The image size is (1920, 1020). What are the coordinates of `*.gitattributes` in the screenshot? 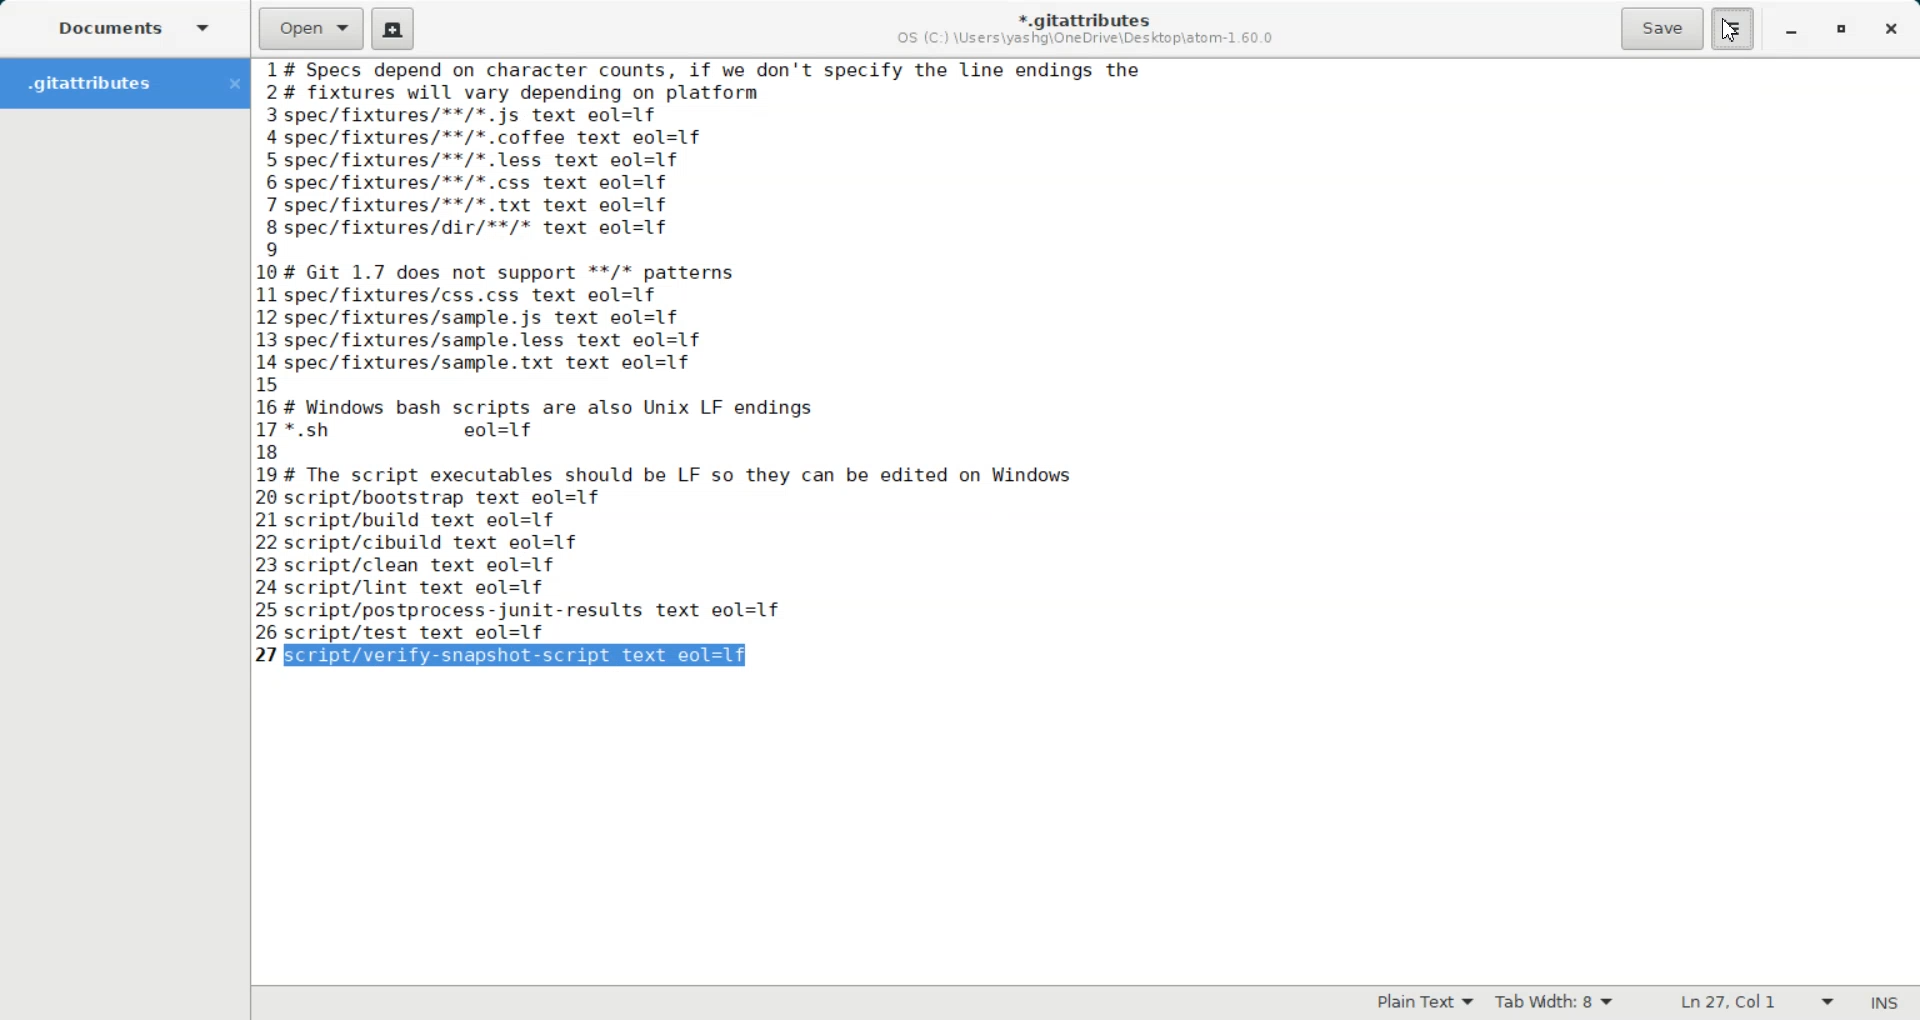 It's located at (1080, 15).